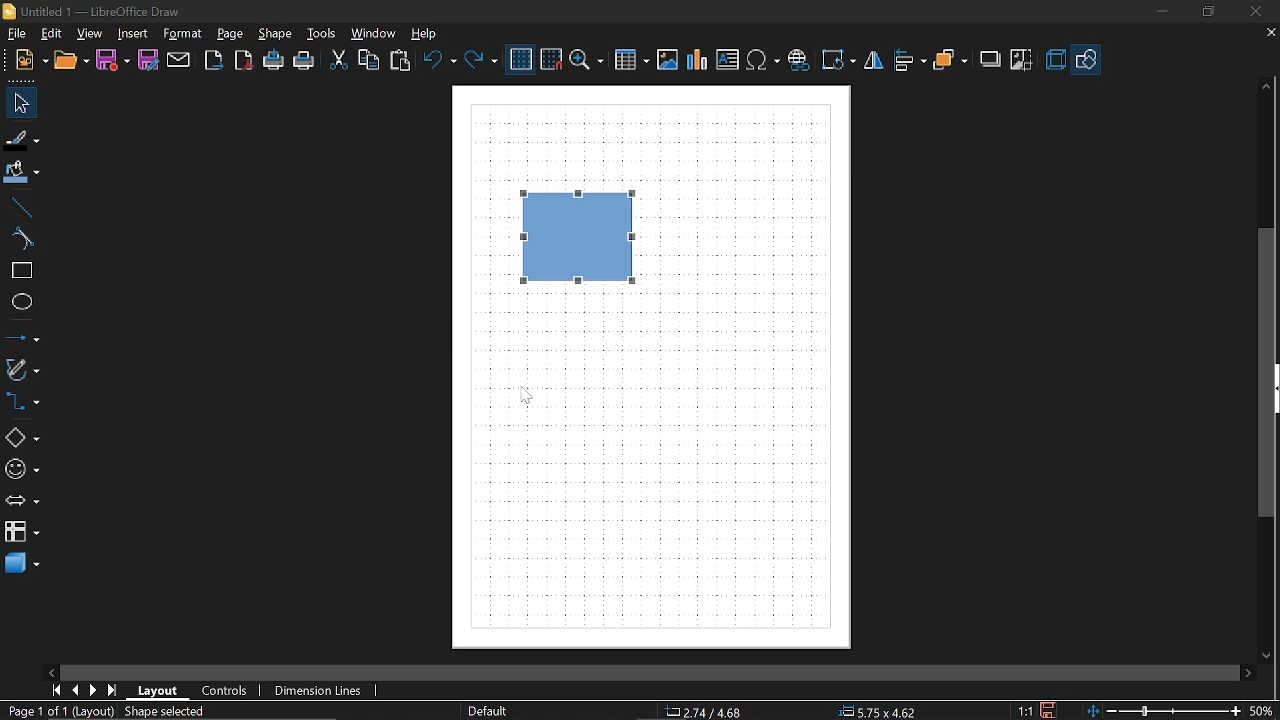 The height and width of the screenshot is (720, 1280). Describe the element at coordinates (480, 61) in the screenshot. I see `redo` at that location.